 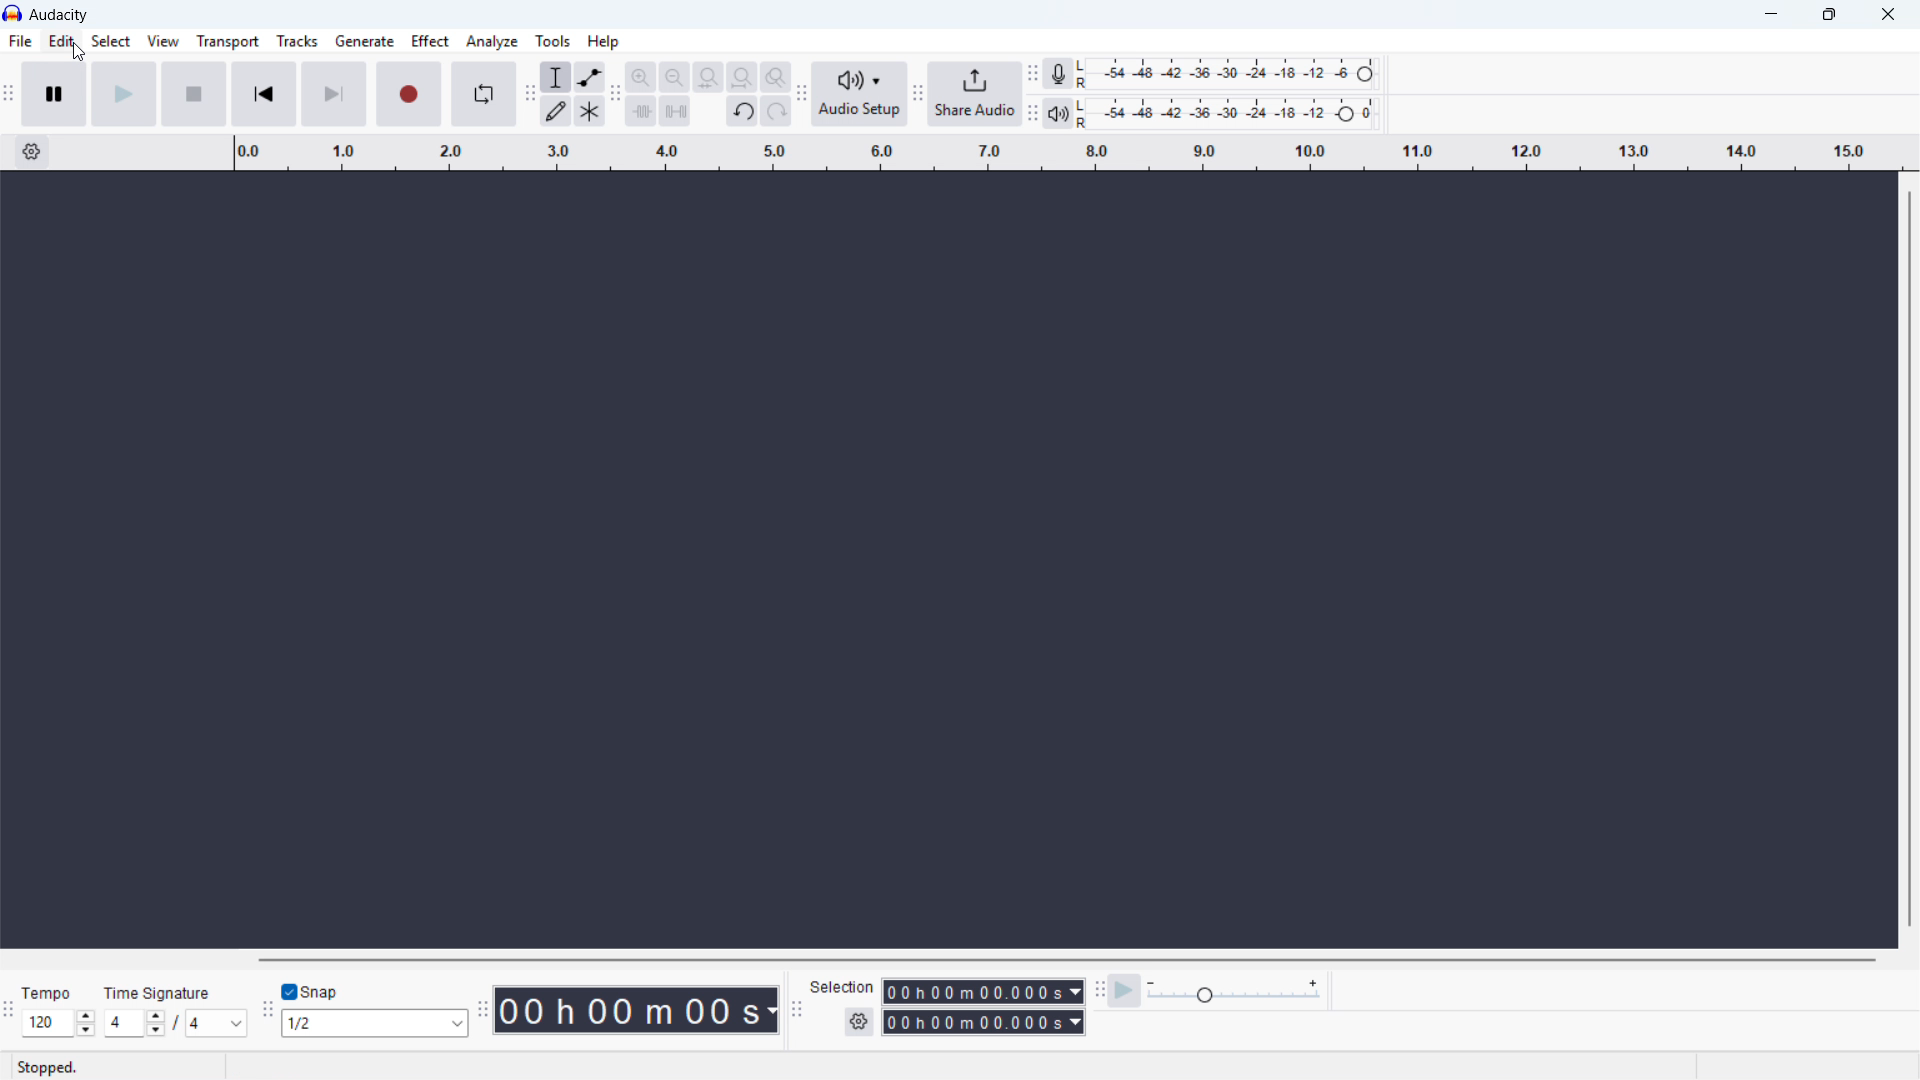 What do you see at coordinates (860, 1022) in the screenshot?
I see `selection settings` at bounding box center [860, 1022].